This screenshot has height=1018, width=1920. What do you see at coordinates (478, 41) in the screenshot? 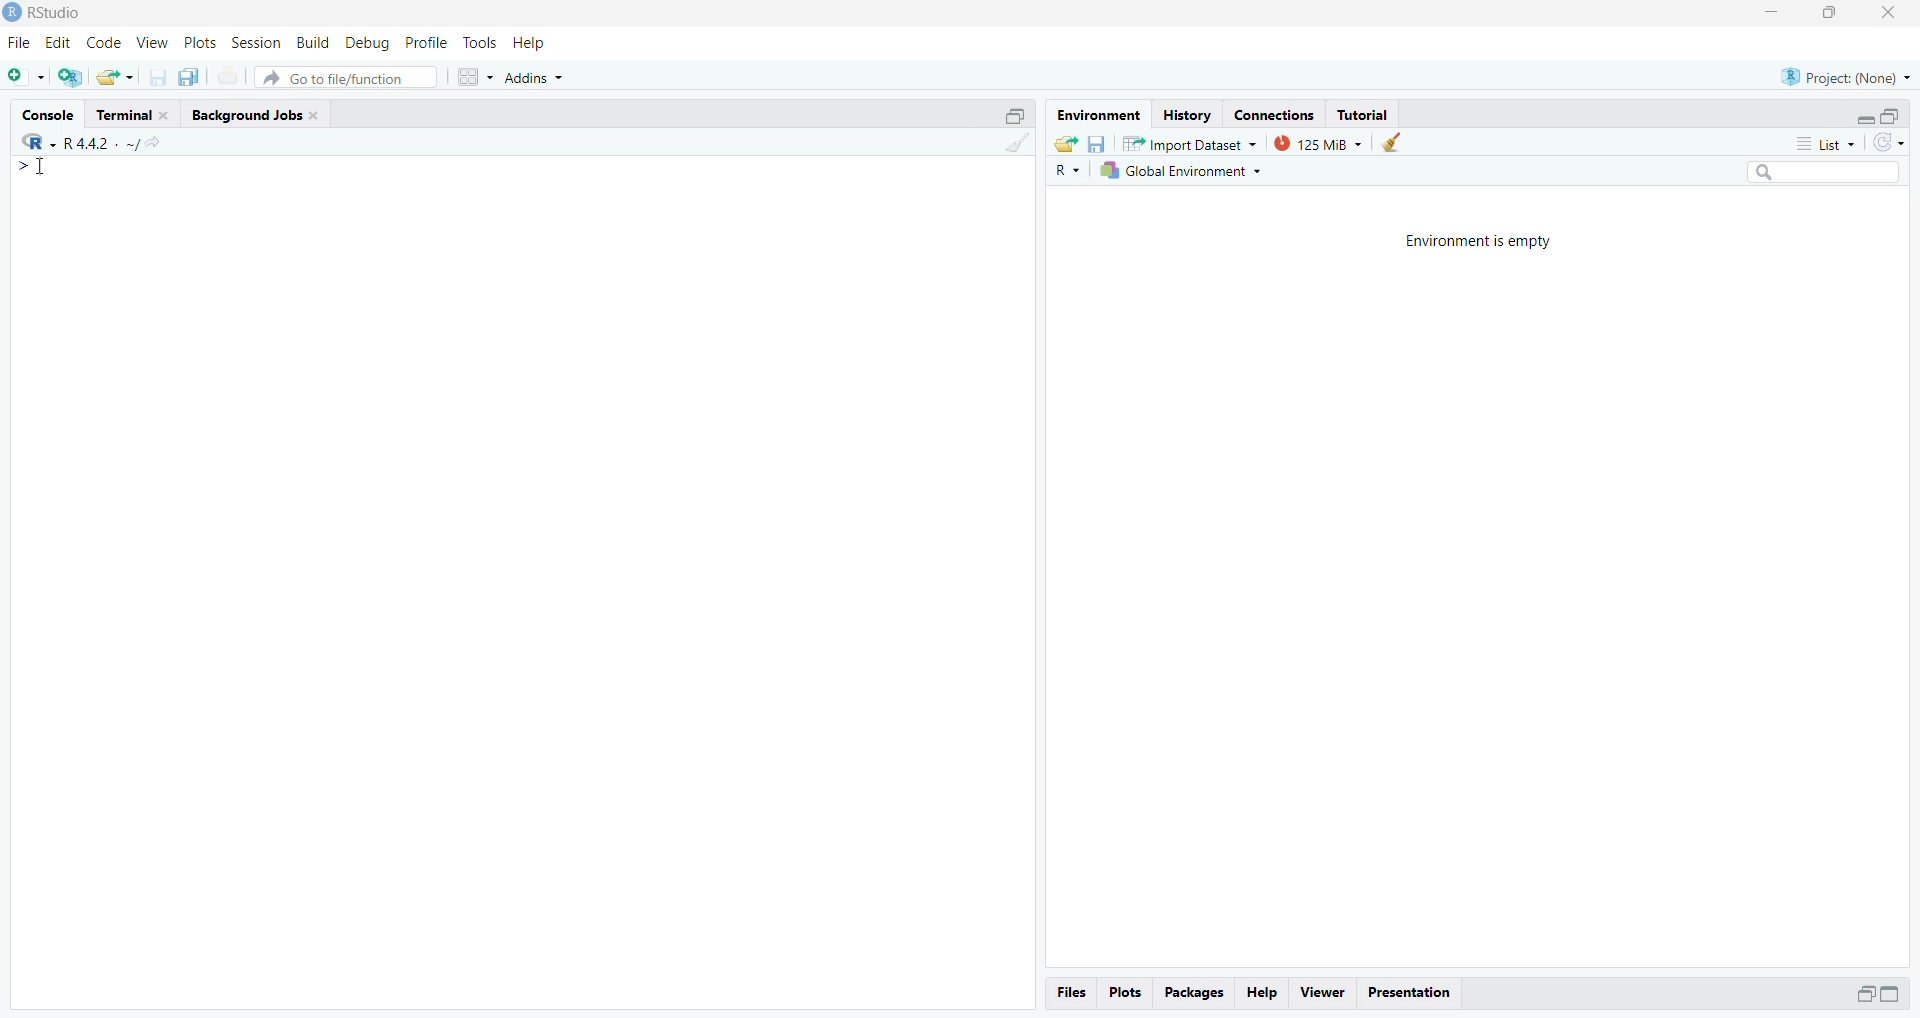
I see `Tools` at bounding box center [478, 41].